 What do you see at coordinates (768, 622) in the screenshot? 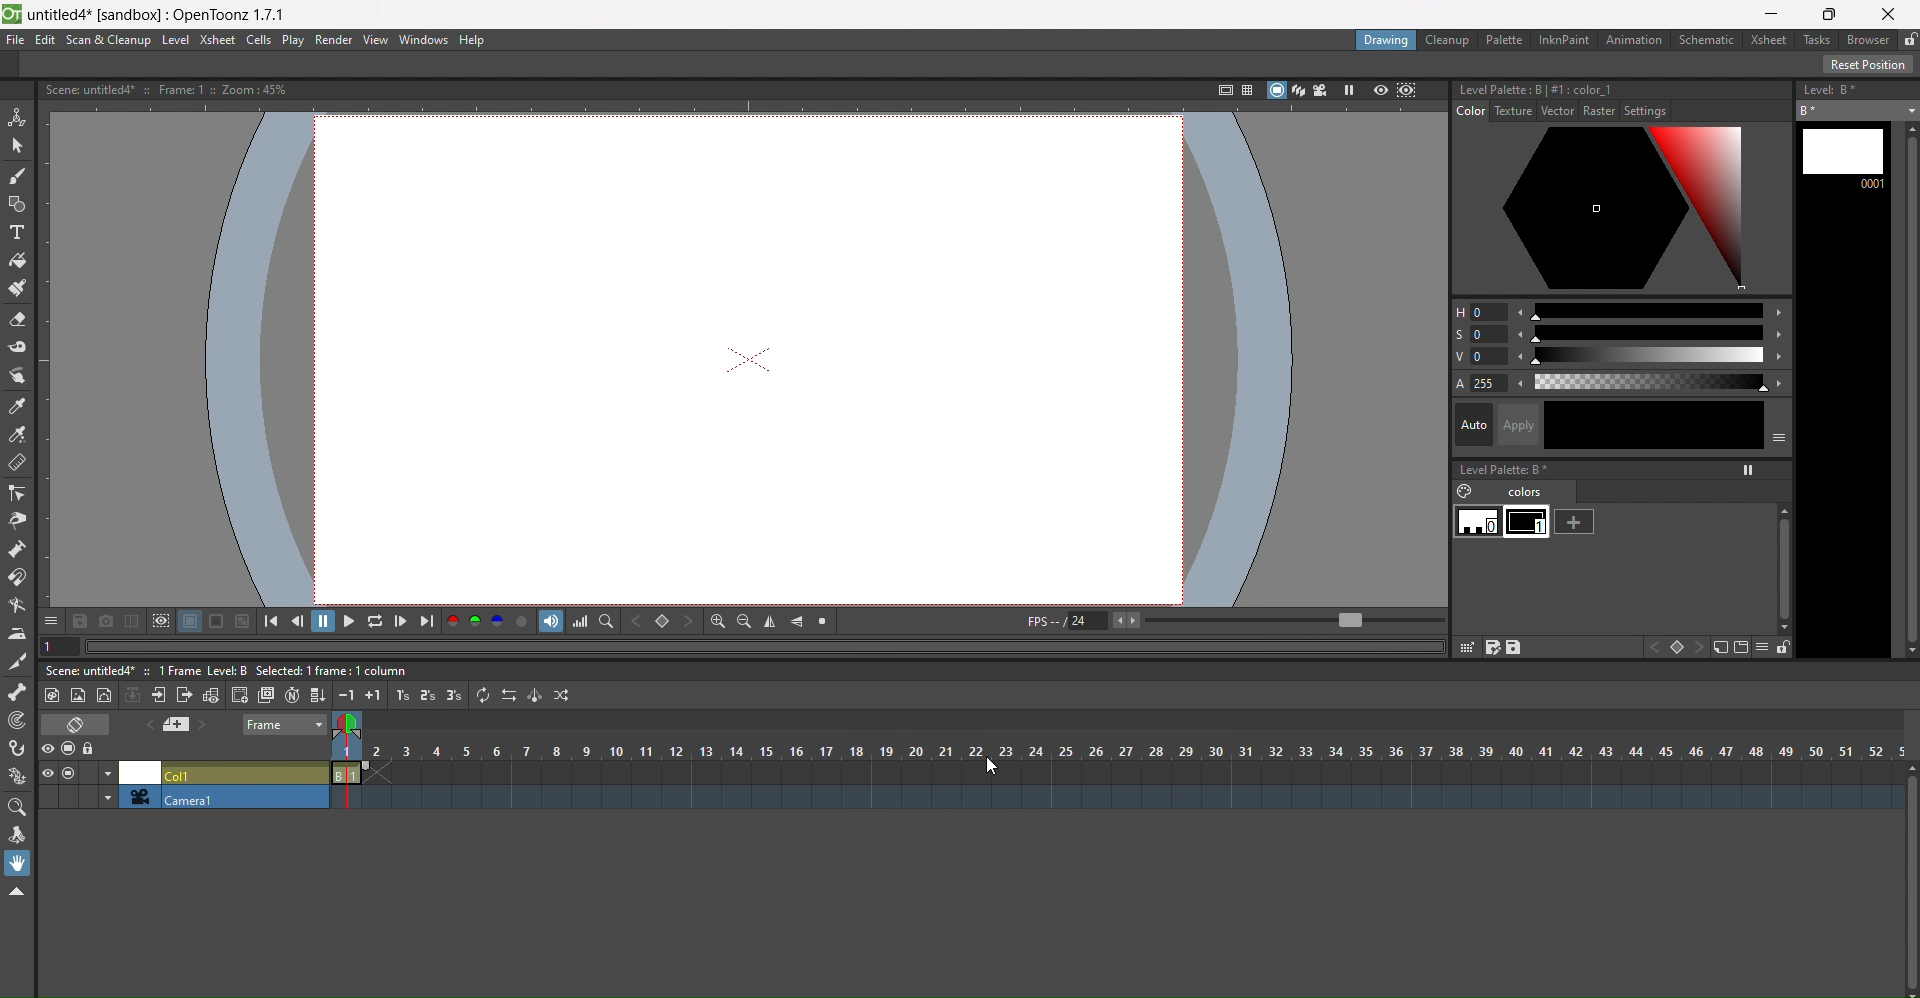
I see `` at bounding box center [768, 622].